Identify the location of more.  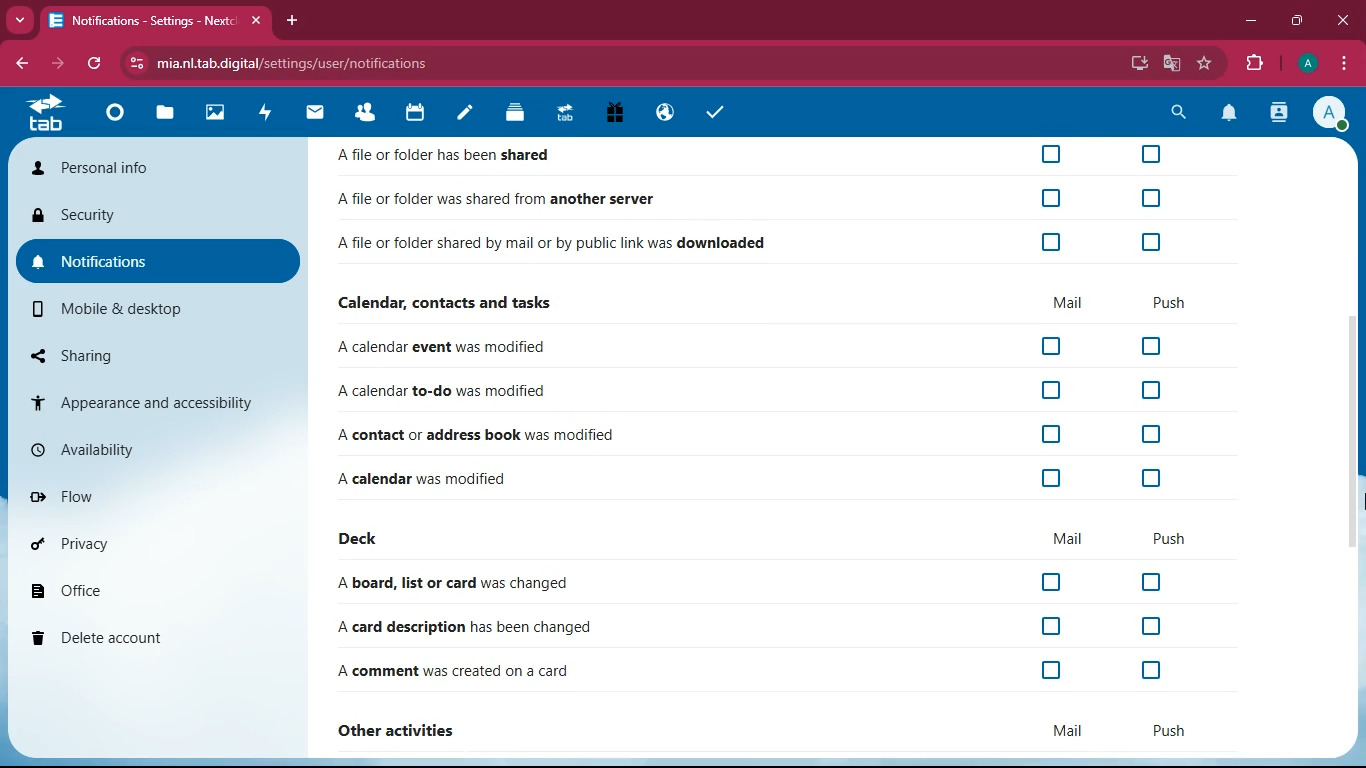
(20, 20).